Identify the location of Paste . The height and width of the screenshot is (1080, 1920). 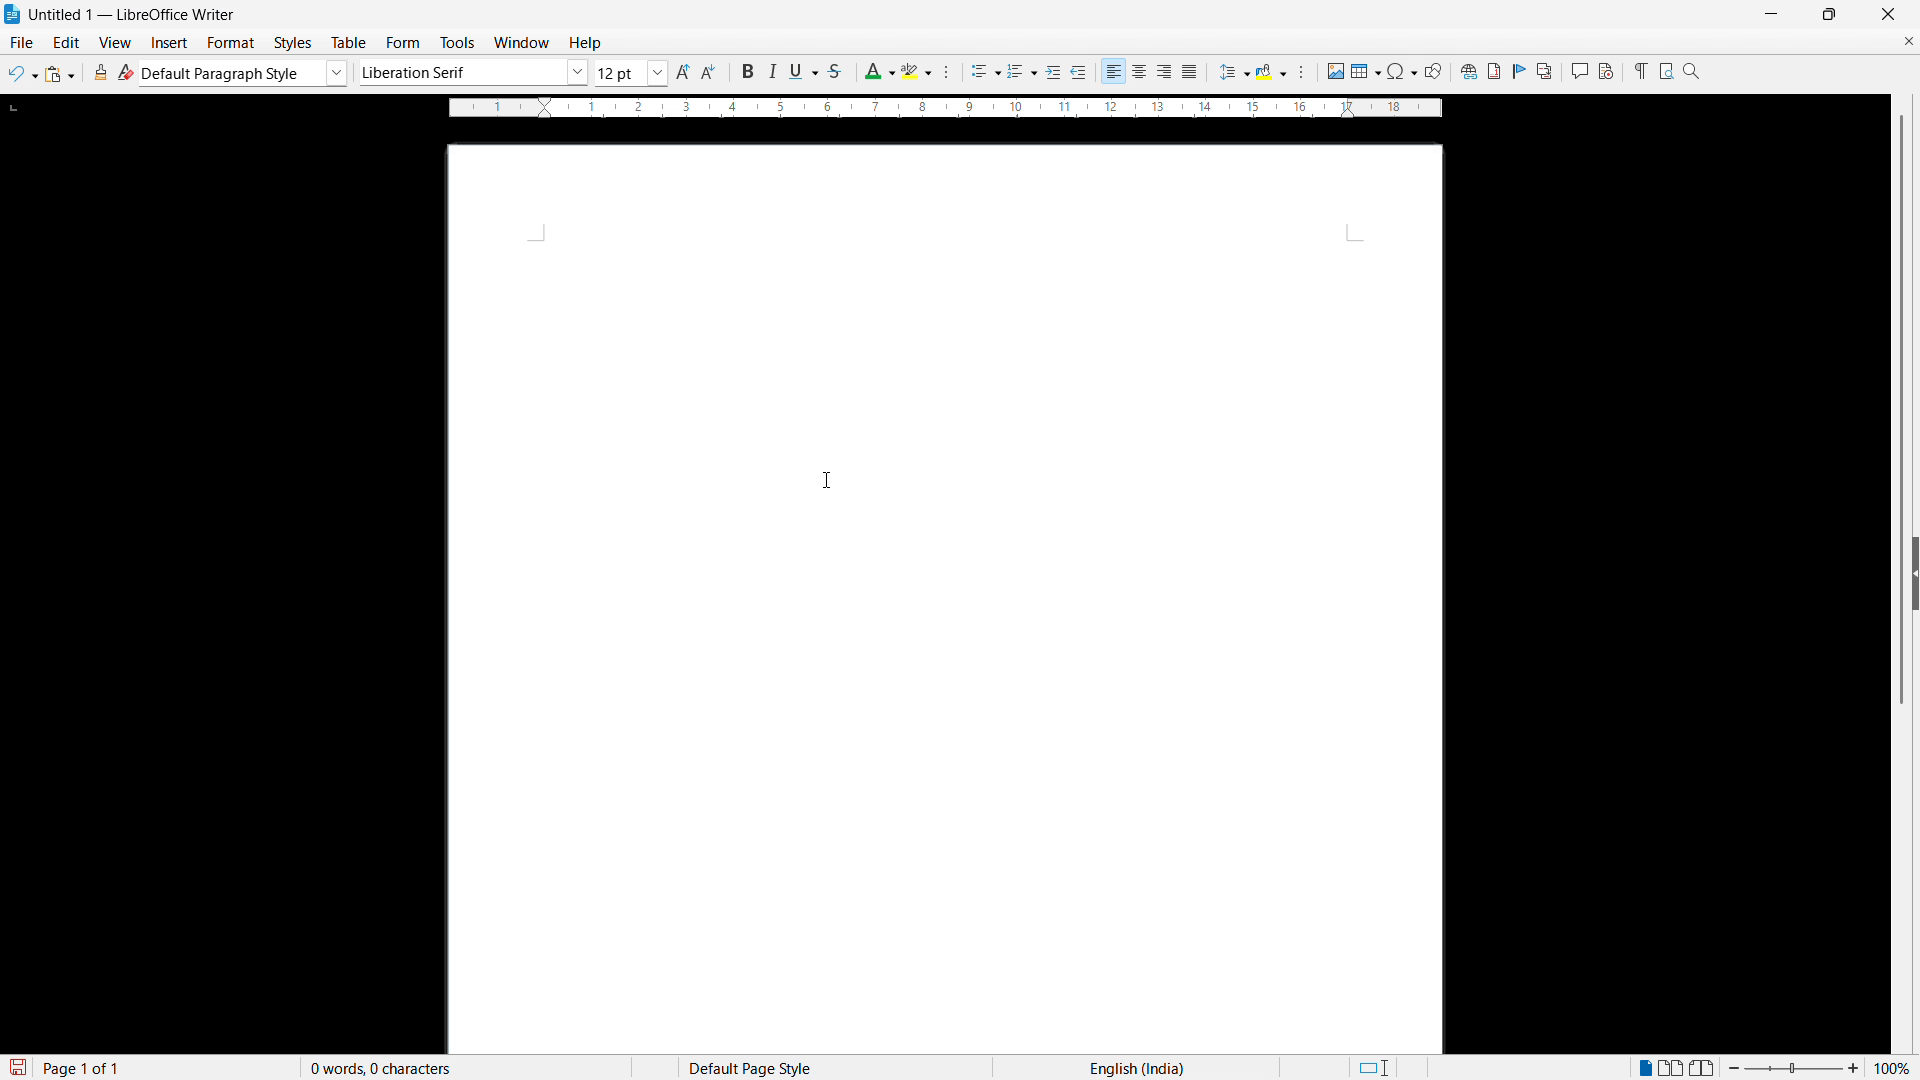
(60, 74).